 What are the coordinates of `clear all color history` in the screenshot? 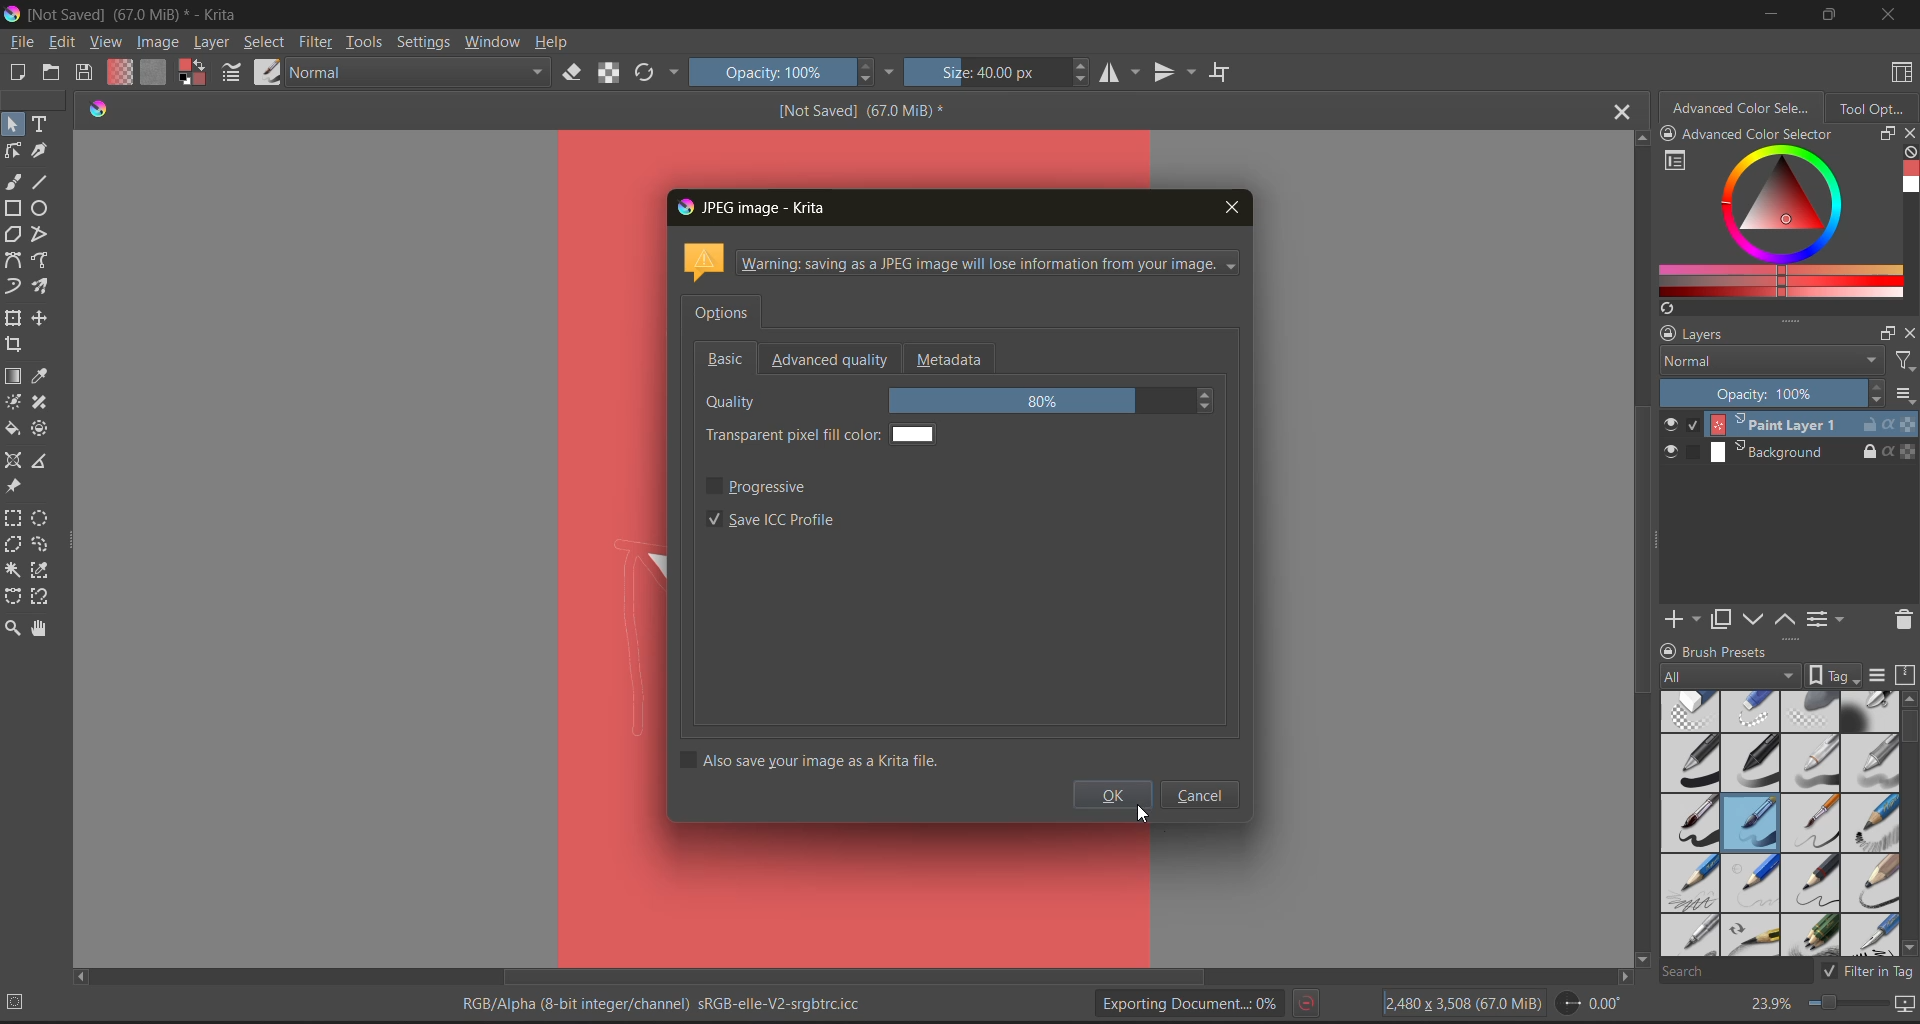 It's located at (1906, 151).